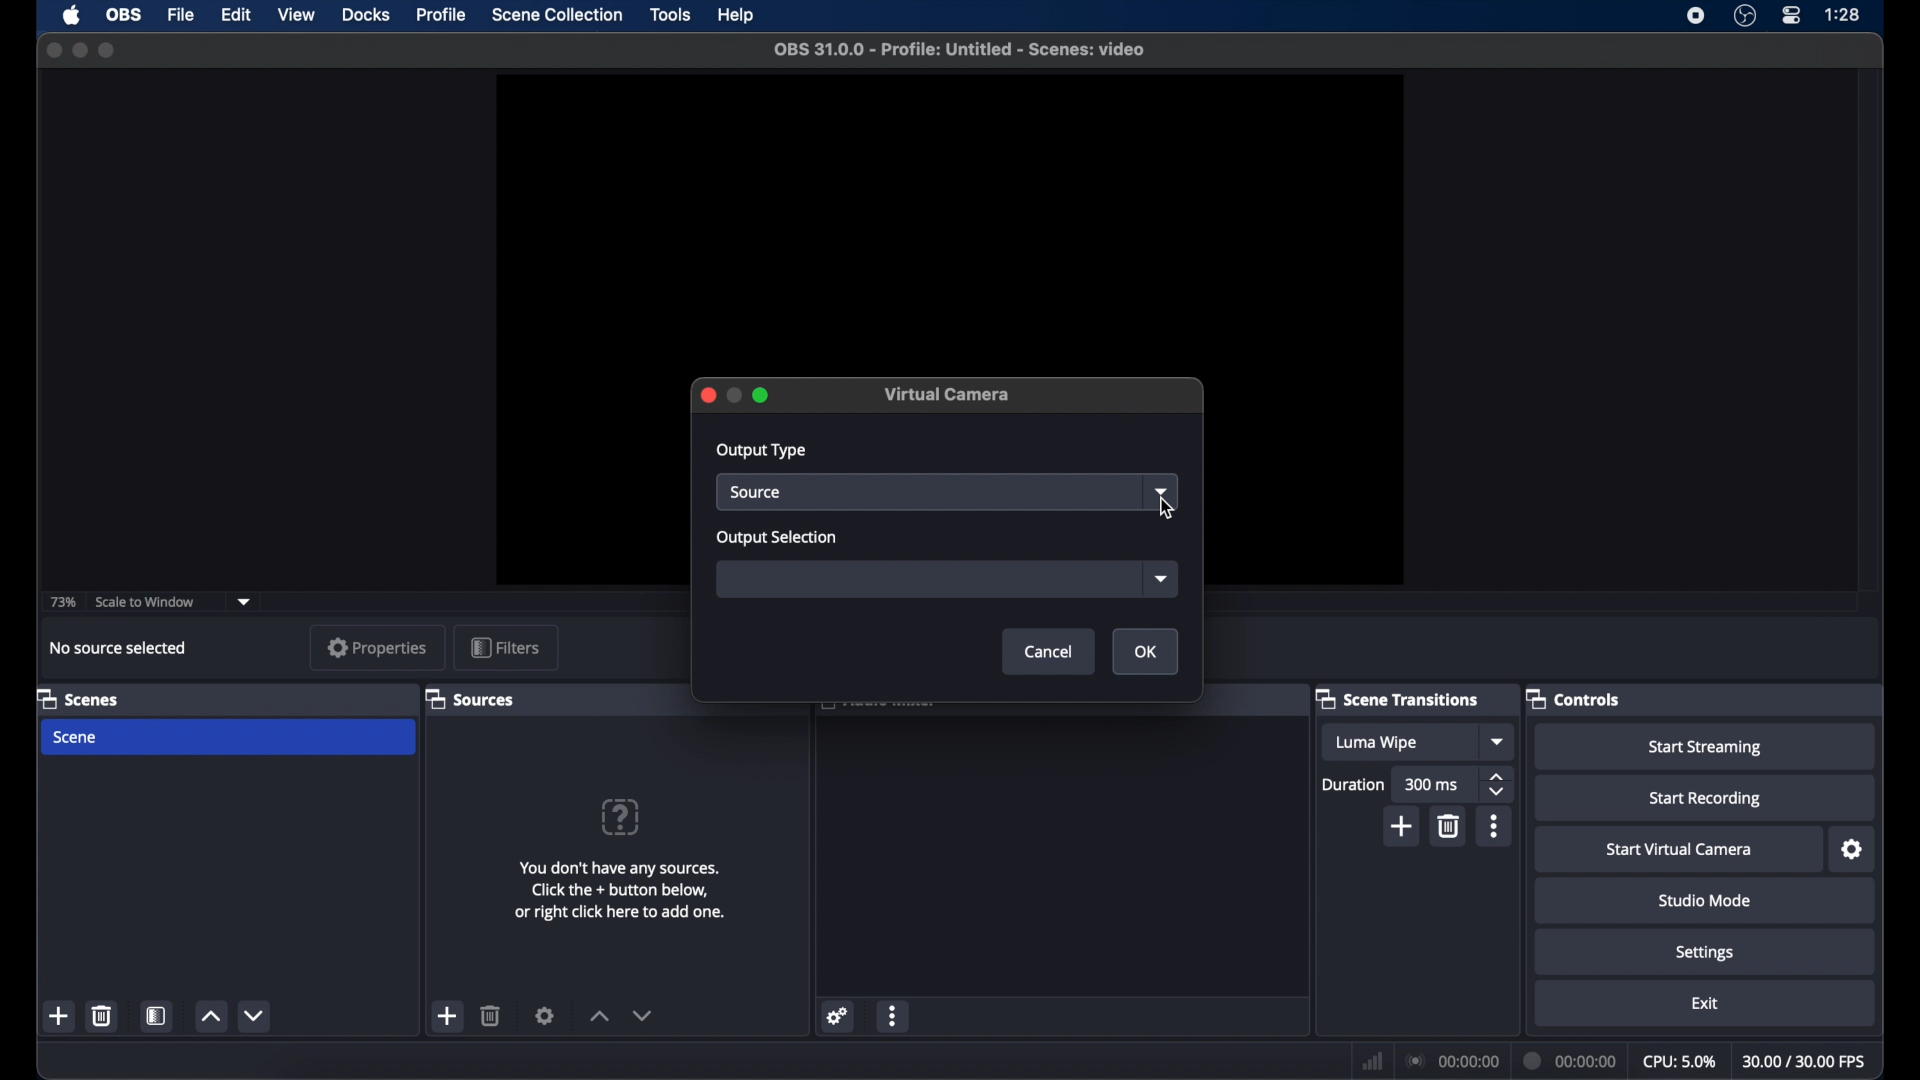 The image size is (1920, 1080). I want to click on settings, so click(545, 1015).